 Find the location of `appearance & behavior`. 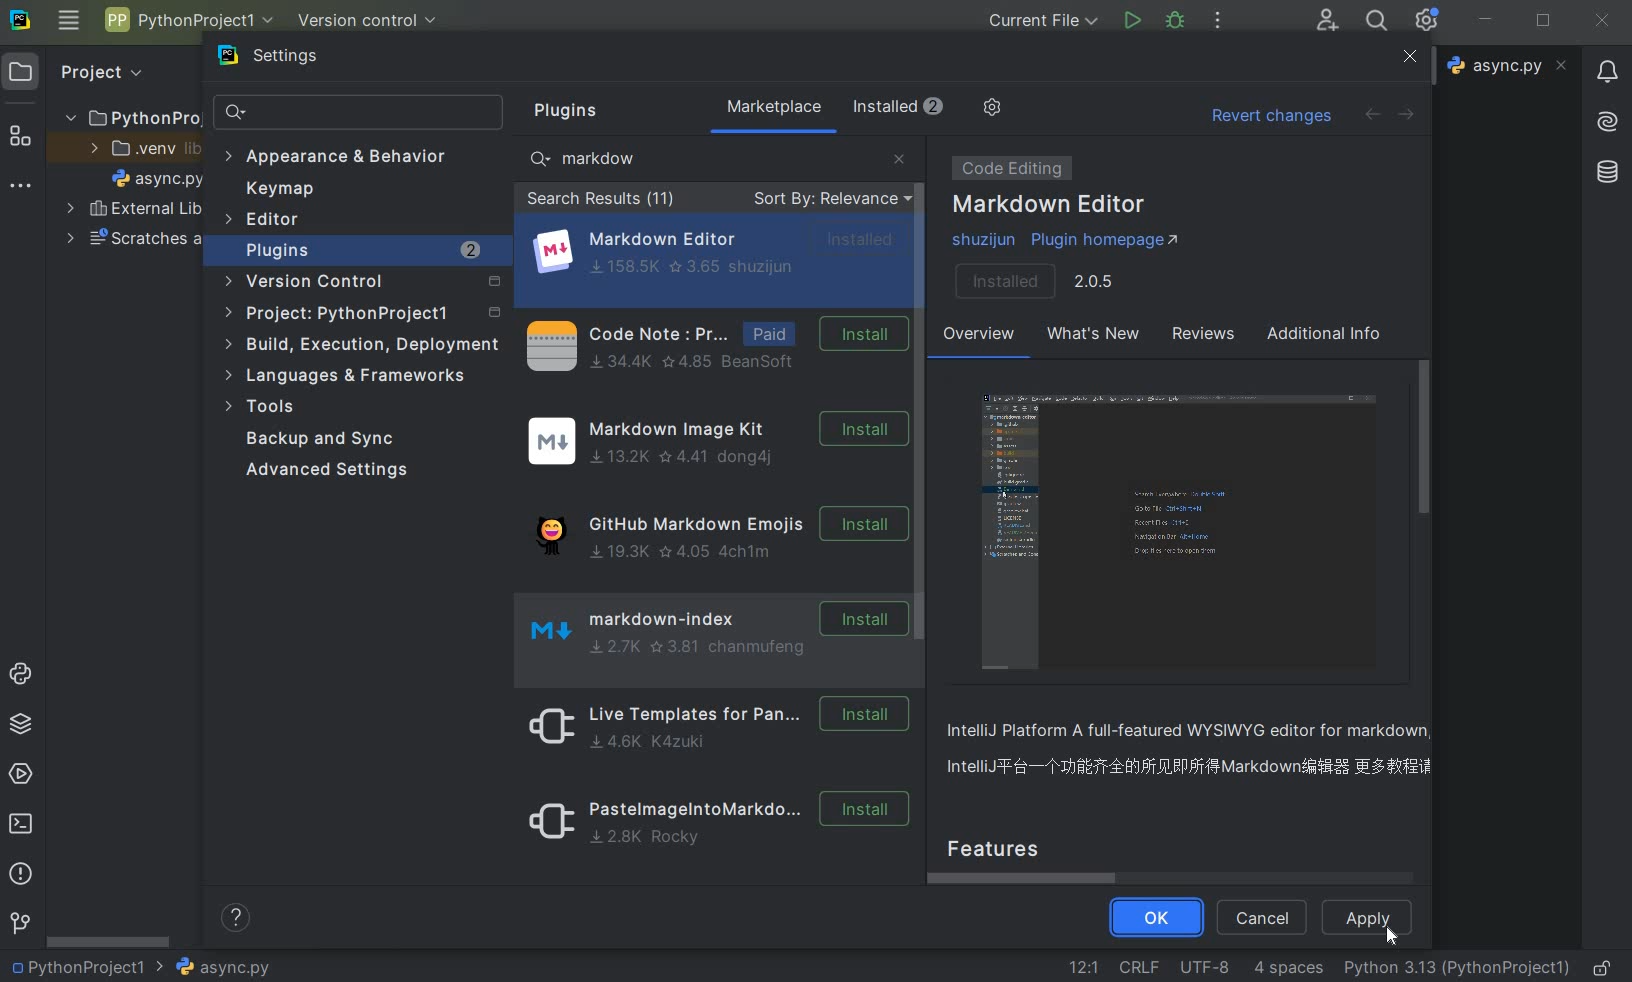

appearance & behavior is located at coordinates (336, 158).